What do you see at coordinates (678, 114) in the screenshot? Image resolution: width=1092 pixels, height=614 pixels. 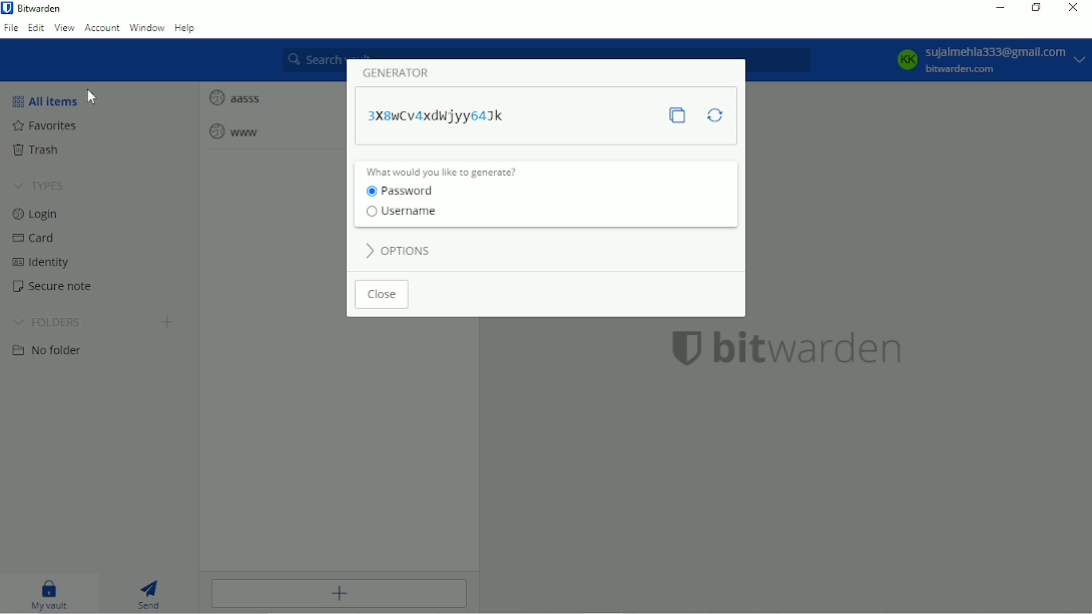 I see `Copy password` at bounding box center [678, 114].